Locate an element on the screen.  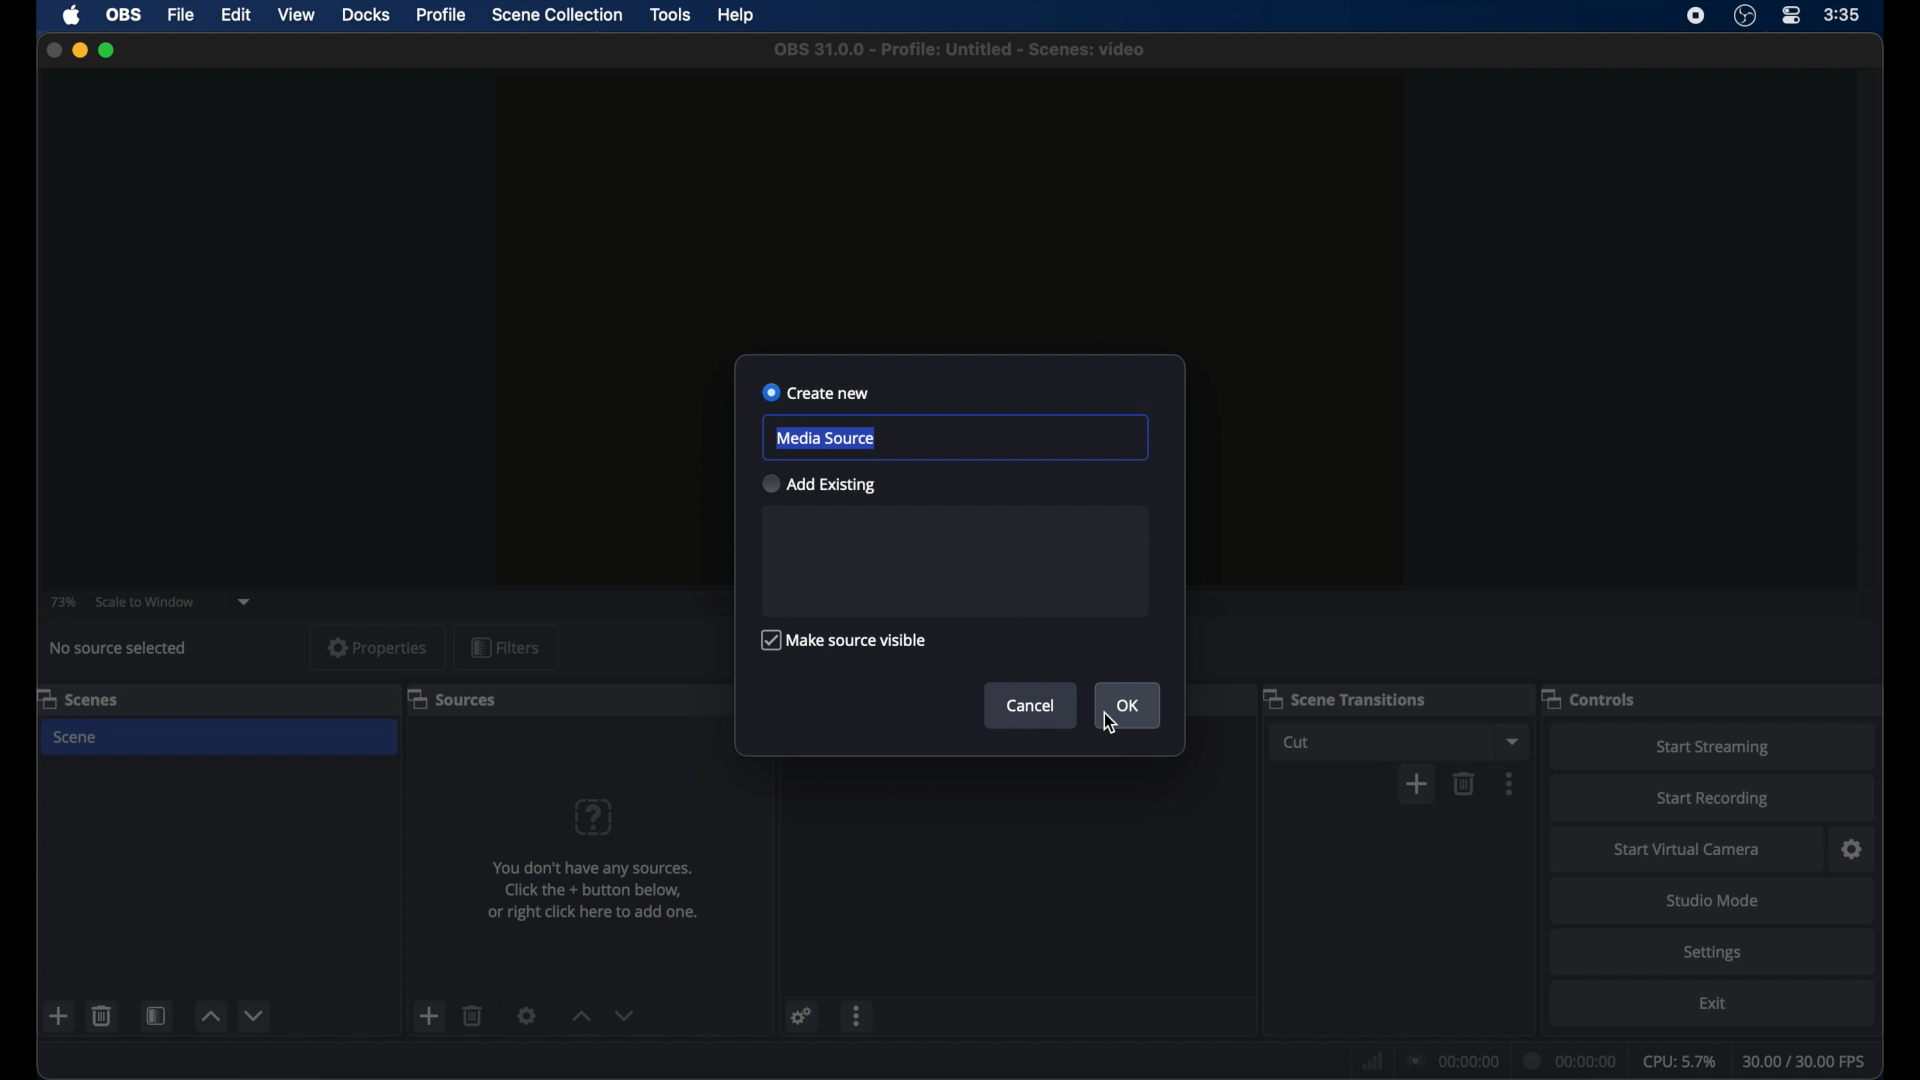
controls is located at coordinates (1589, 698).